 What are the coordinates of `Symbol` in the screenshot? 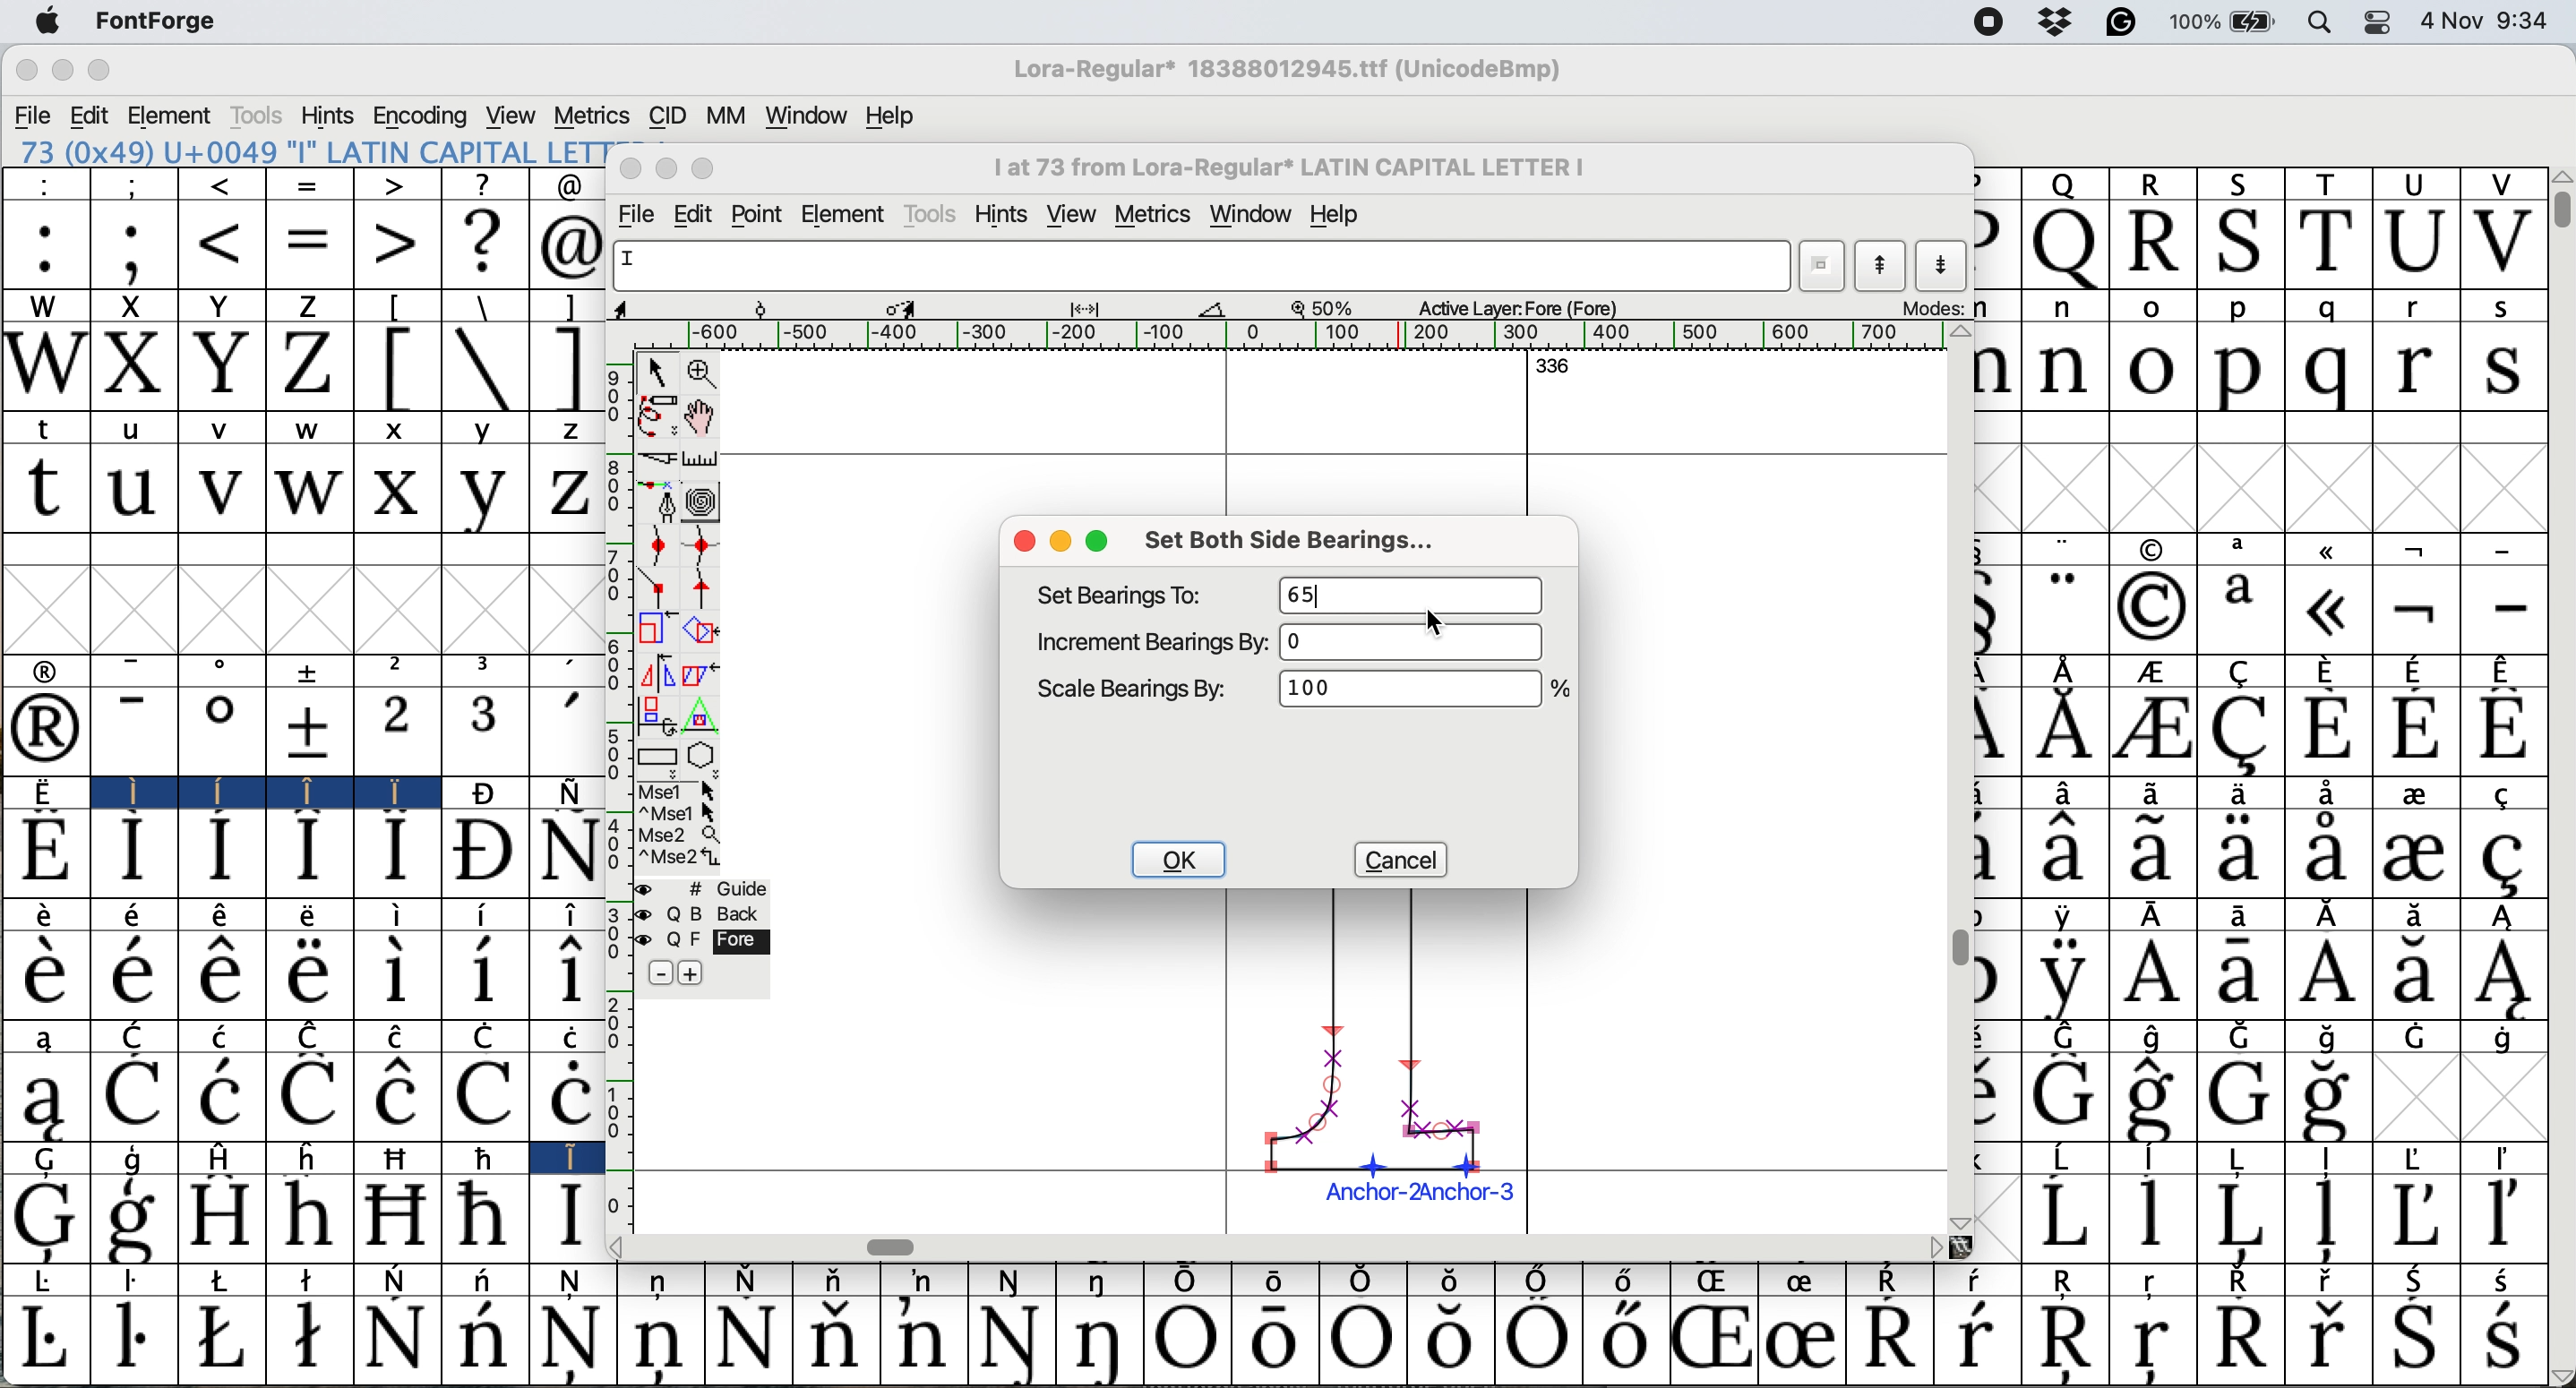 It's located at (2325, 729).